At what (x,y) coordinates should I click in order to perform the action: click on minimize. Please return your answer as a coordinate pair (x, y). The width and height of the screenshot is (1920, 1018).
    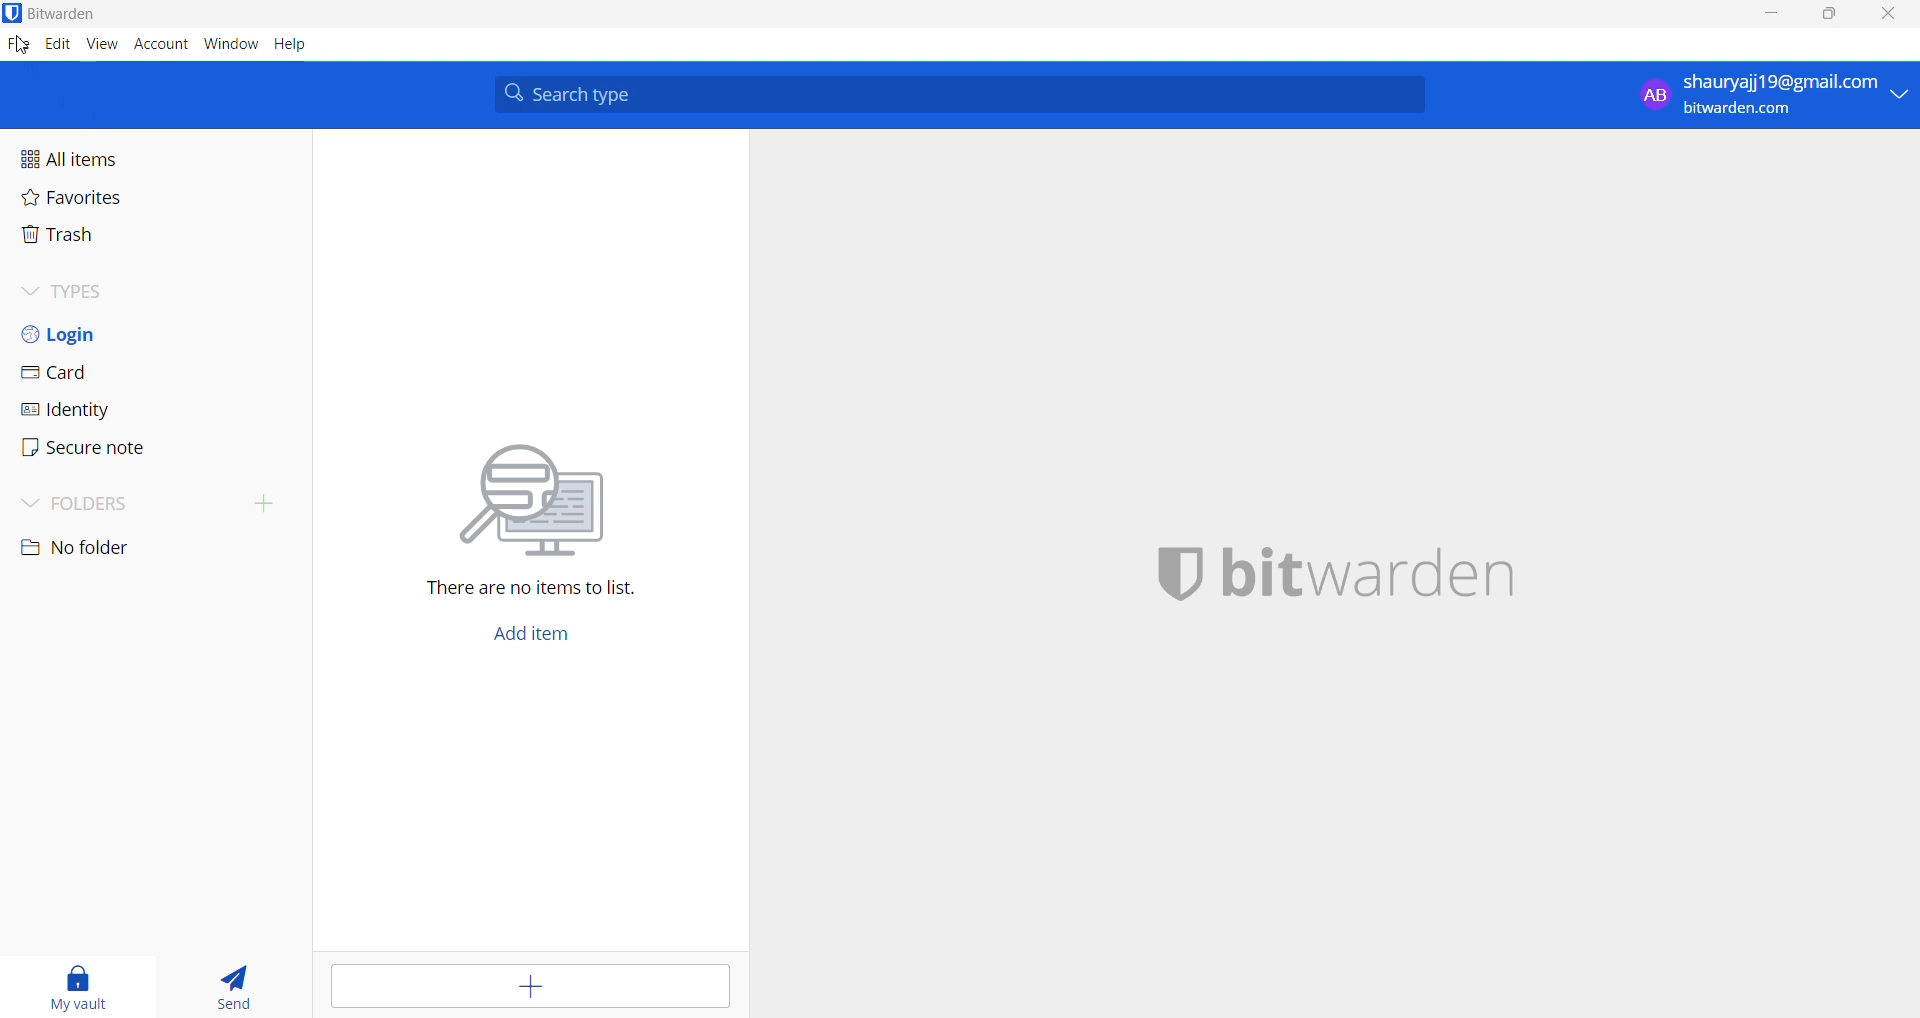
    Looking at the image, I should click on (1766, 16).